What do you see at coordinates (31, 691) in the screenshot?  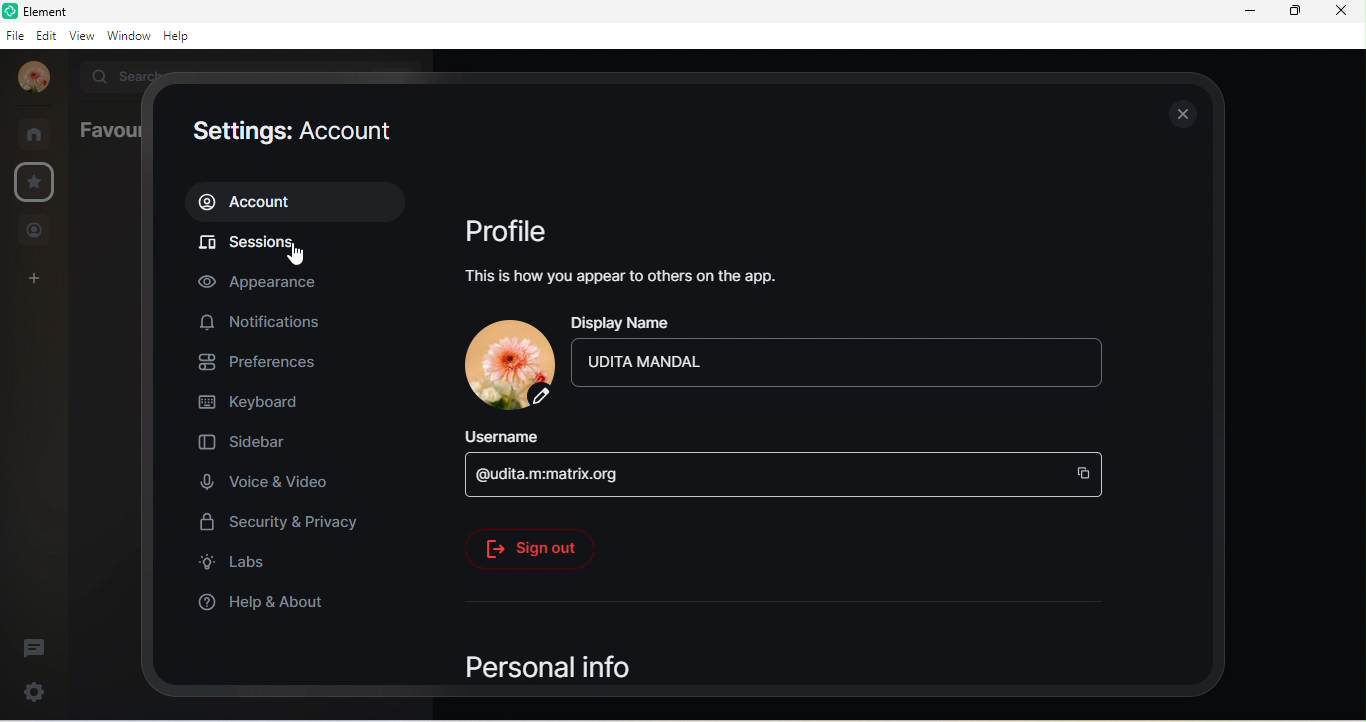 I see `settings` at bounding box center [31, 691].